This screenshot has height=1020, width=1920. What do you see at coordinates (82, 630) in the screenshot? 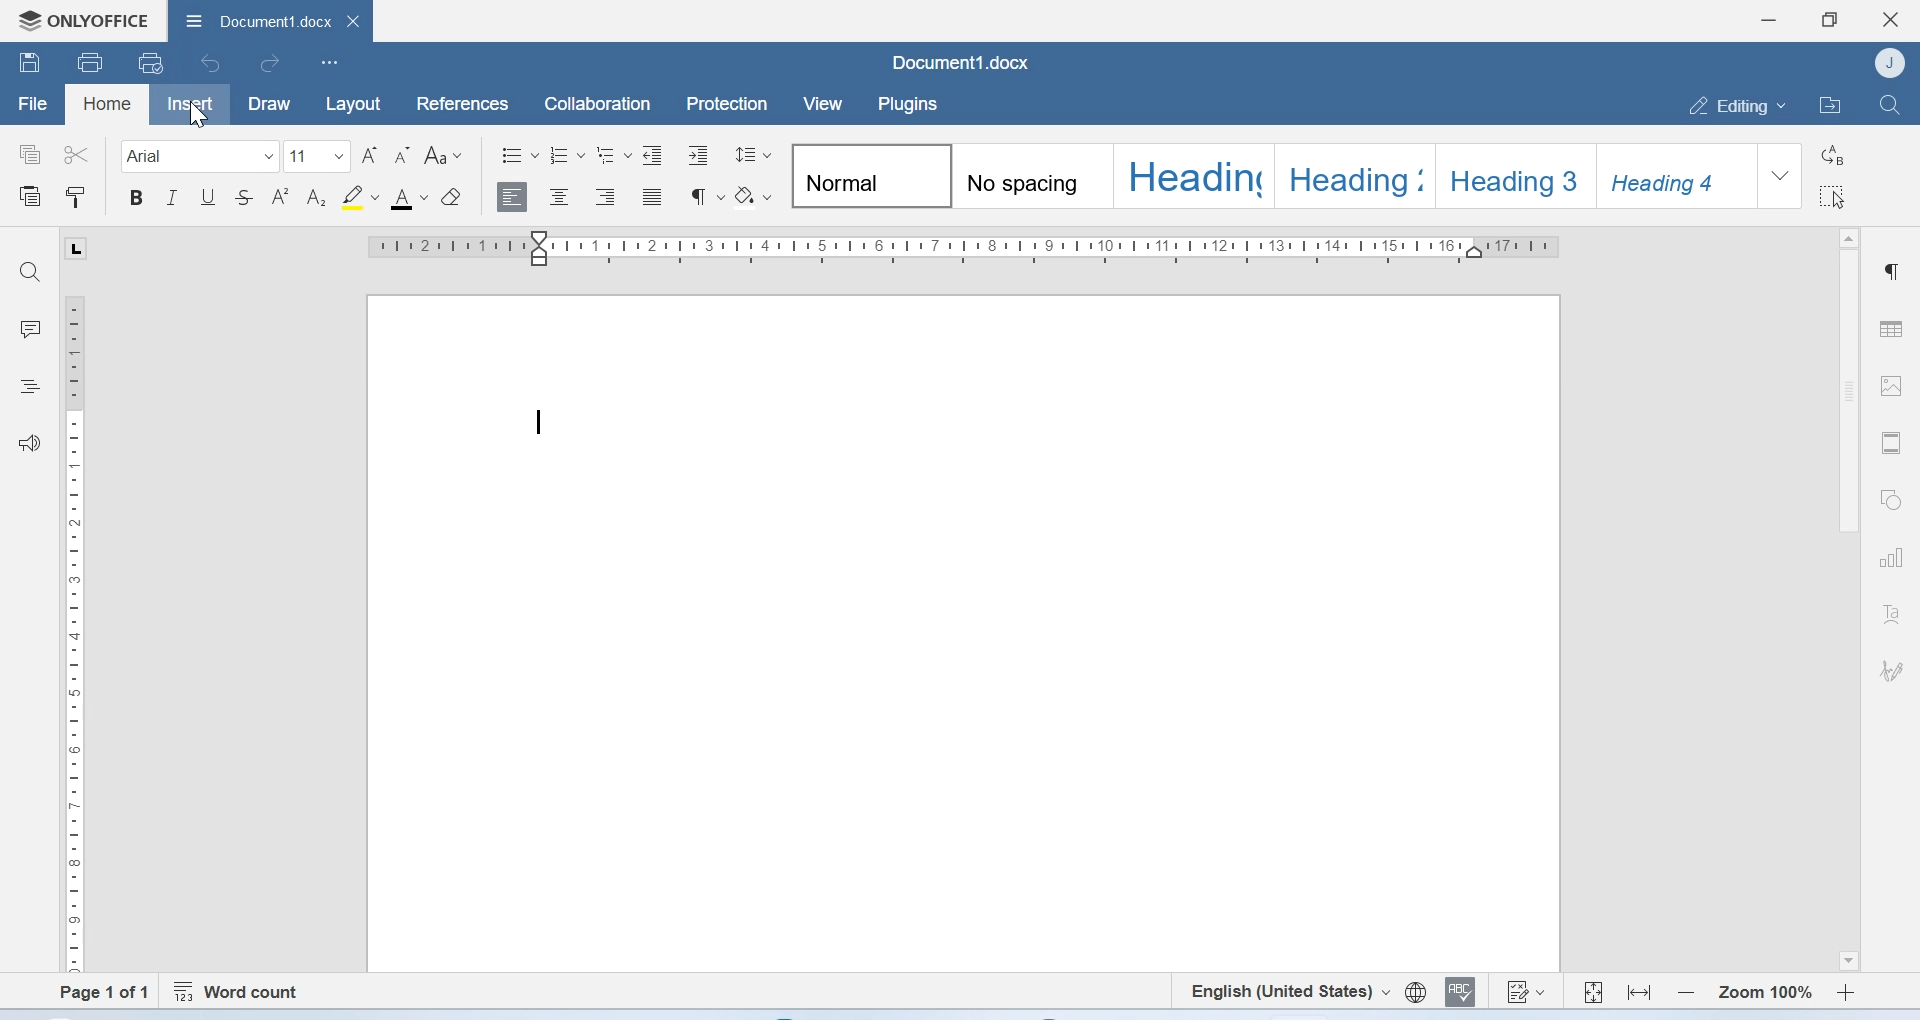
I see `Scale` at bounding box center [82, 630].